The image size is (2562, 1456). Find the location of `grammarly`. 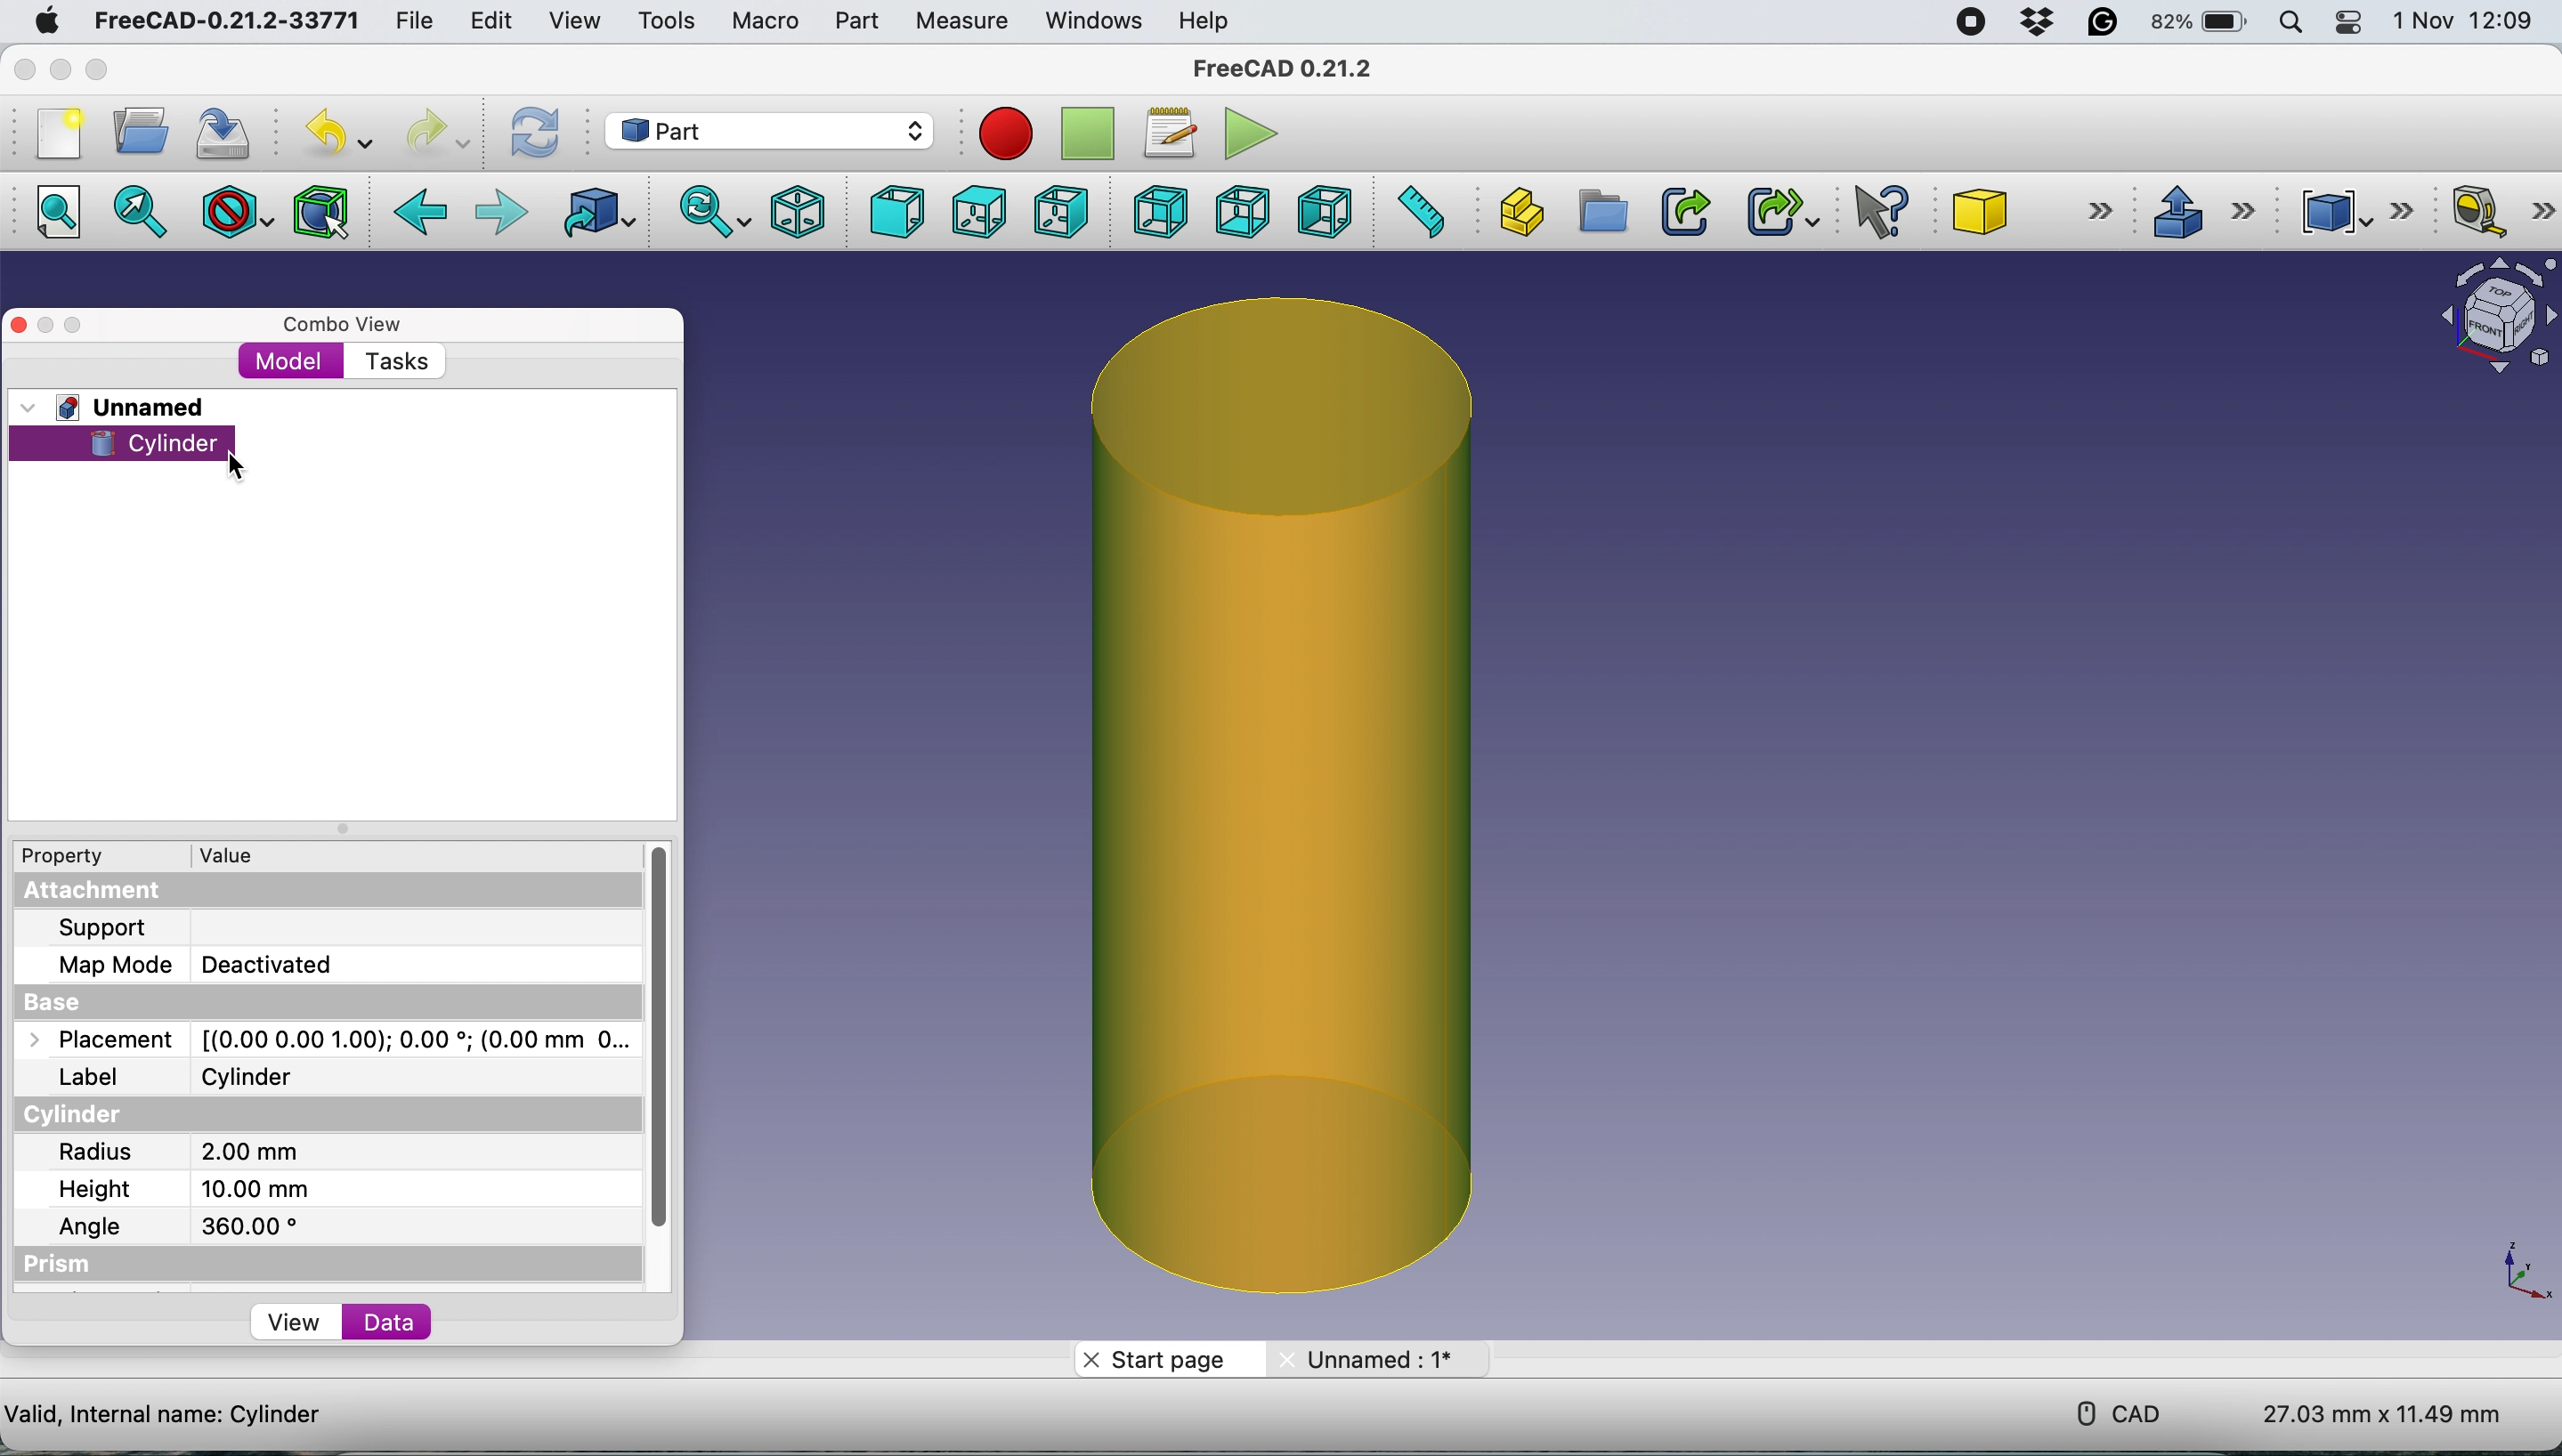

grammarly is located at coordinates (2106, 25).